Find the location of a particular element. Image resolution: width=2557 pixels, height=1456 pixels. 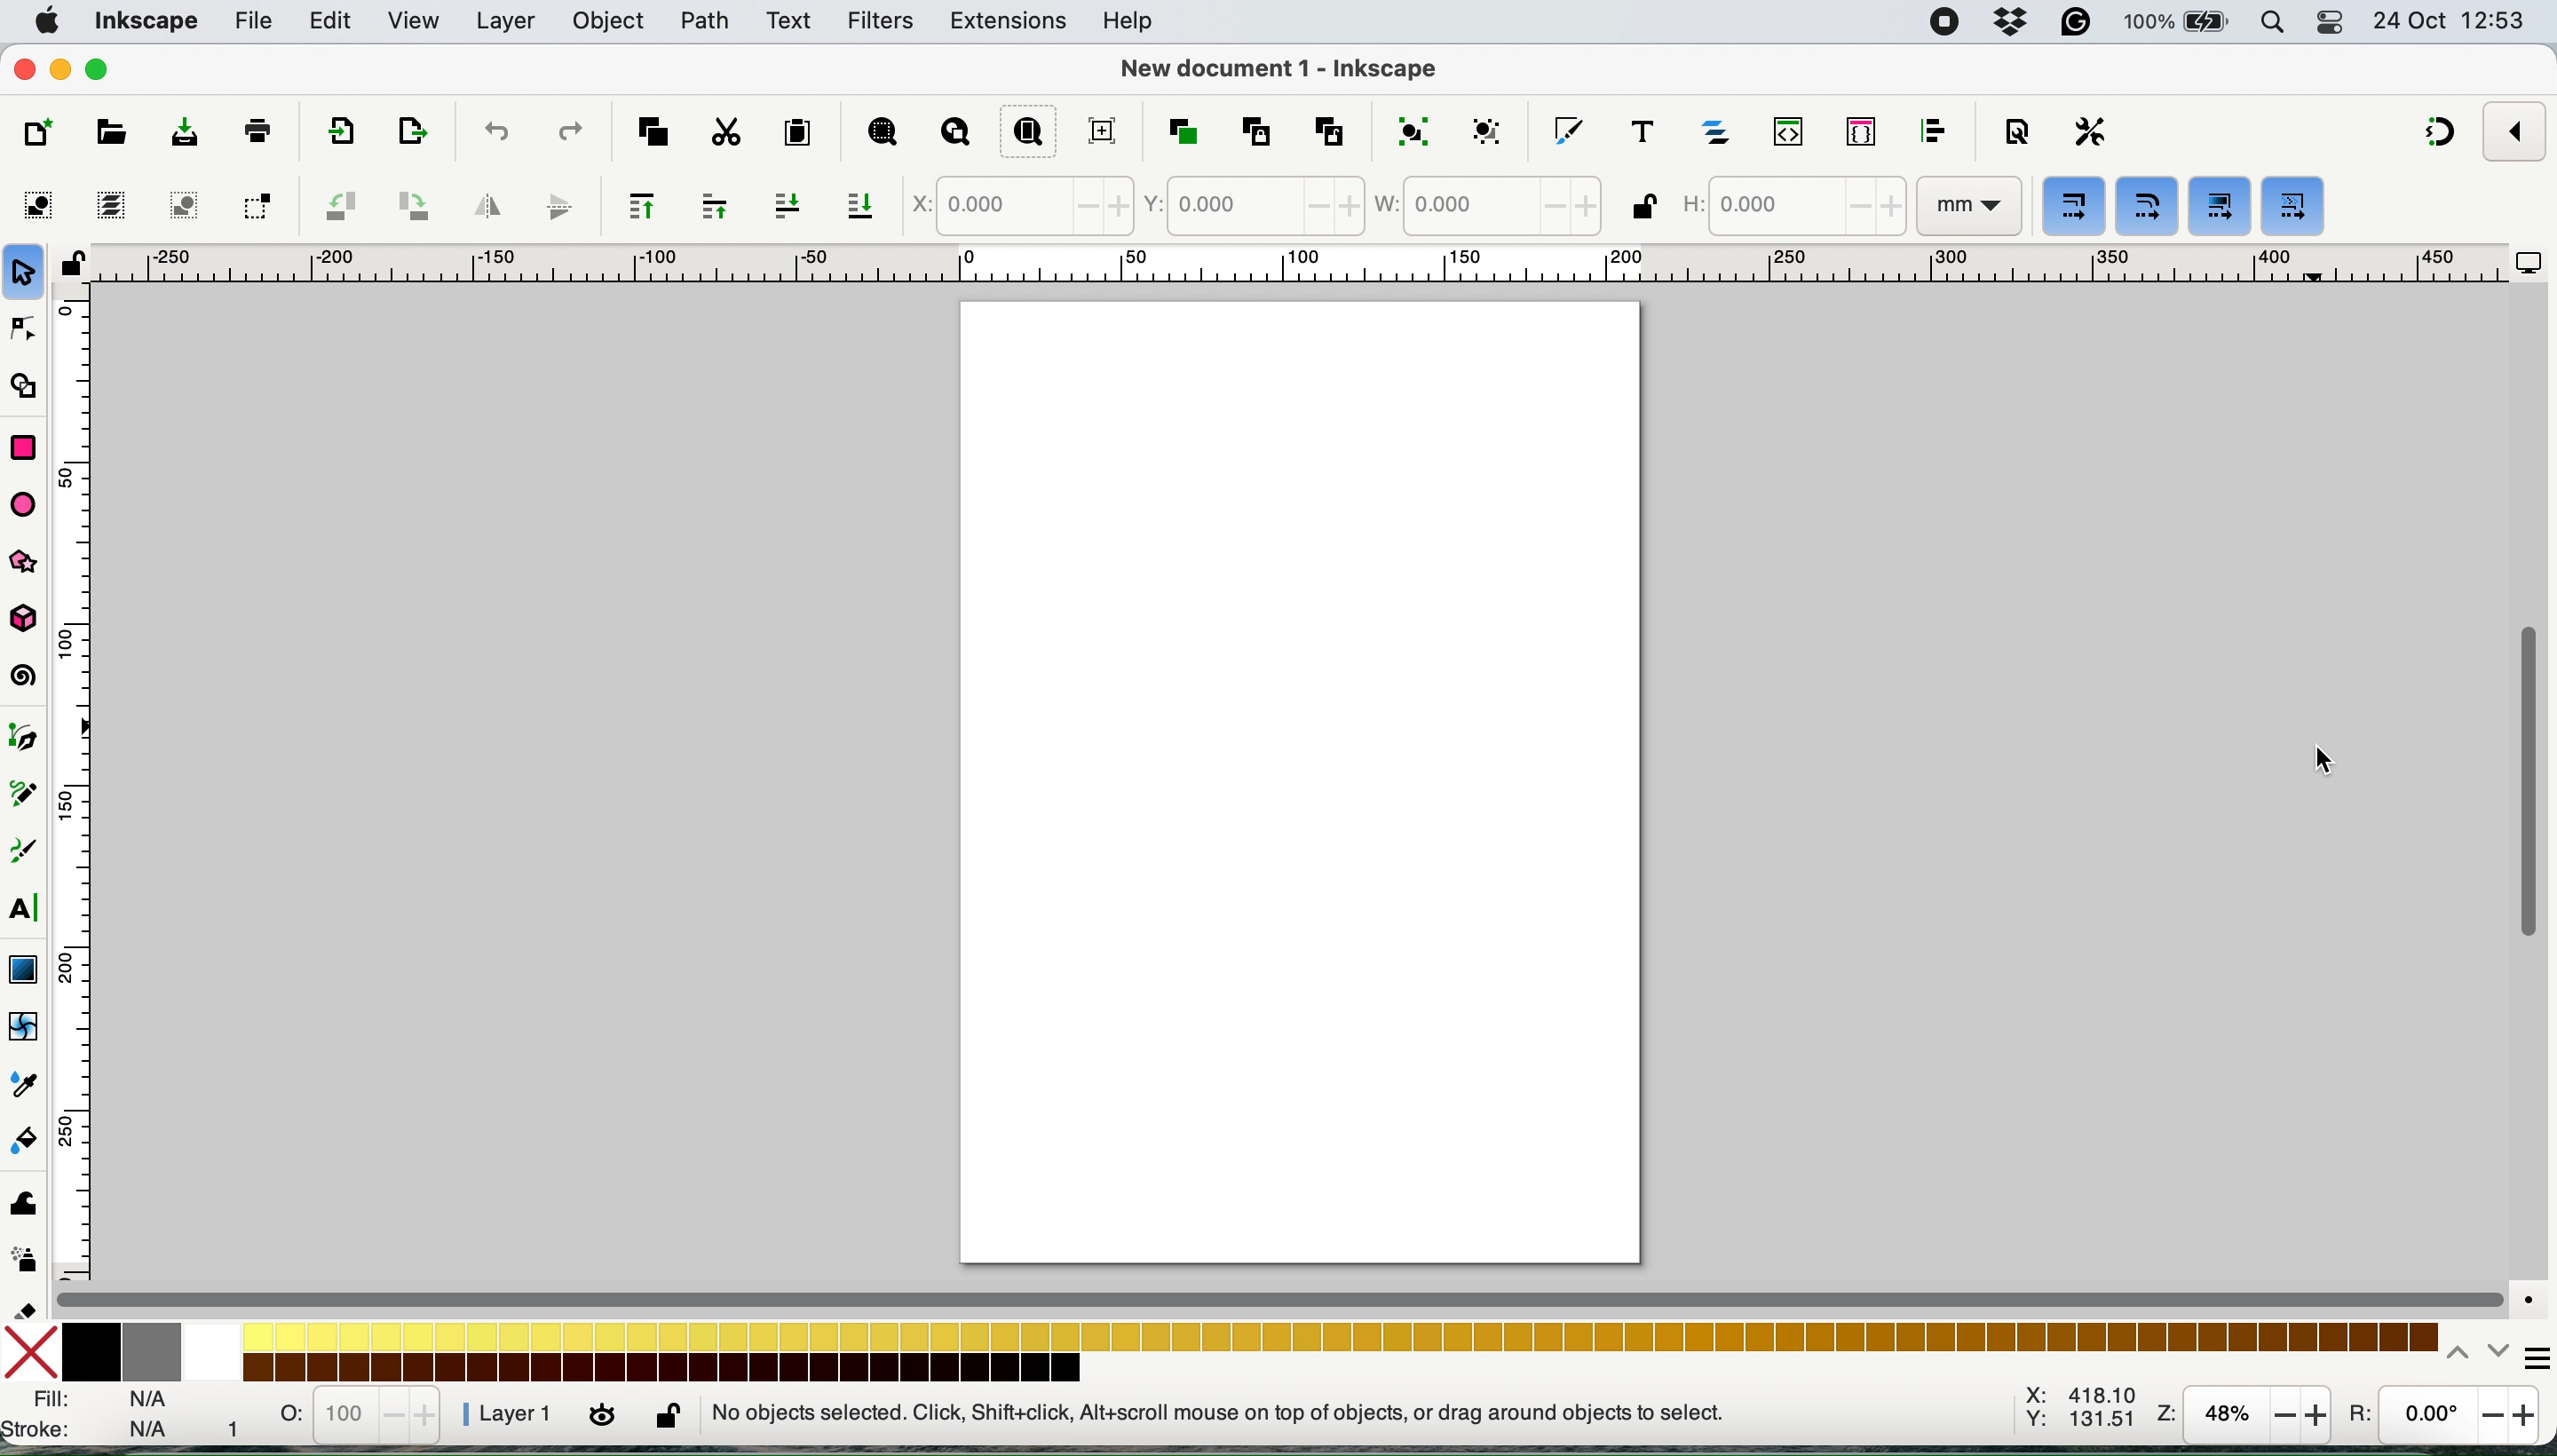

toggle visibility of current layer is located at coordinates (605, 1411).